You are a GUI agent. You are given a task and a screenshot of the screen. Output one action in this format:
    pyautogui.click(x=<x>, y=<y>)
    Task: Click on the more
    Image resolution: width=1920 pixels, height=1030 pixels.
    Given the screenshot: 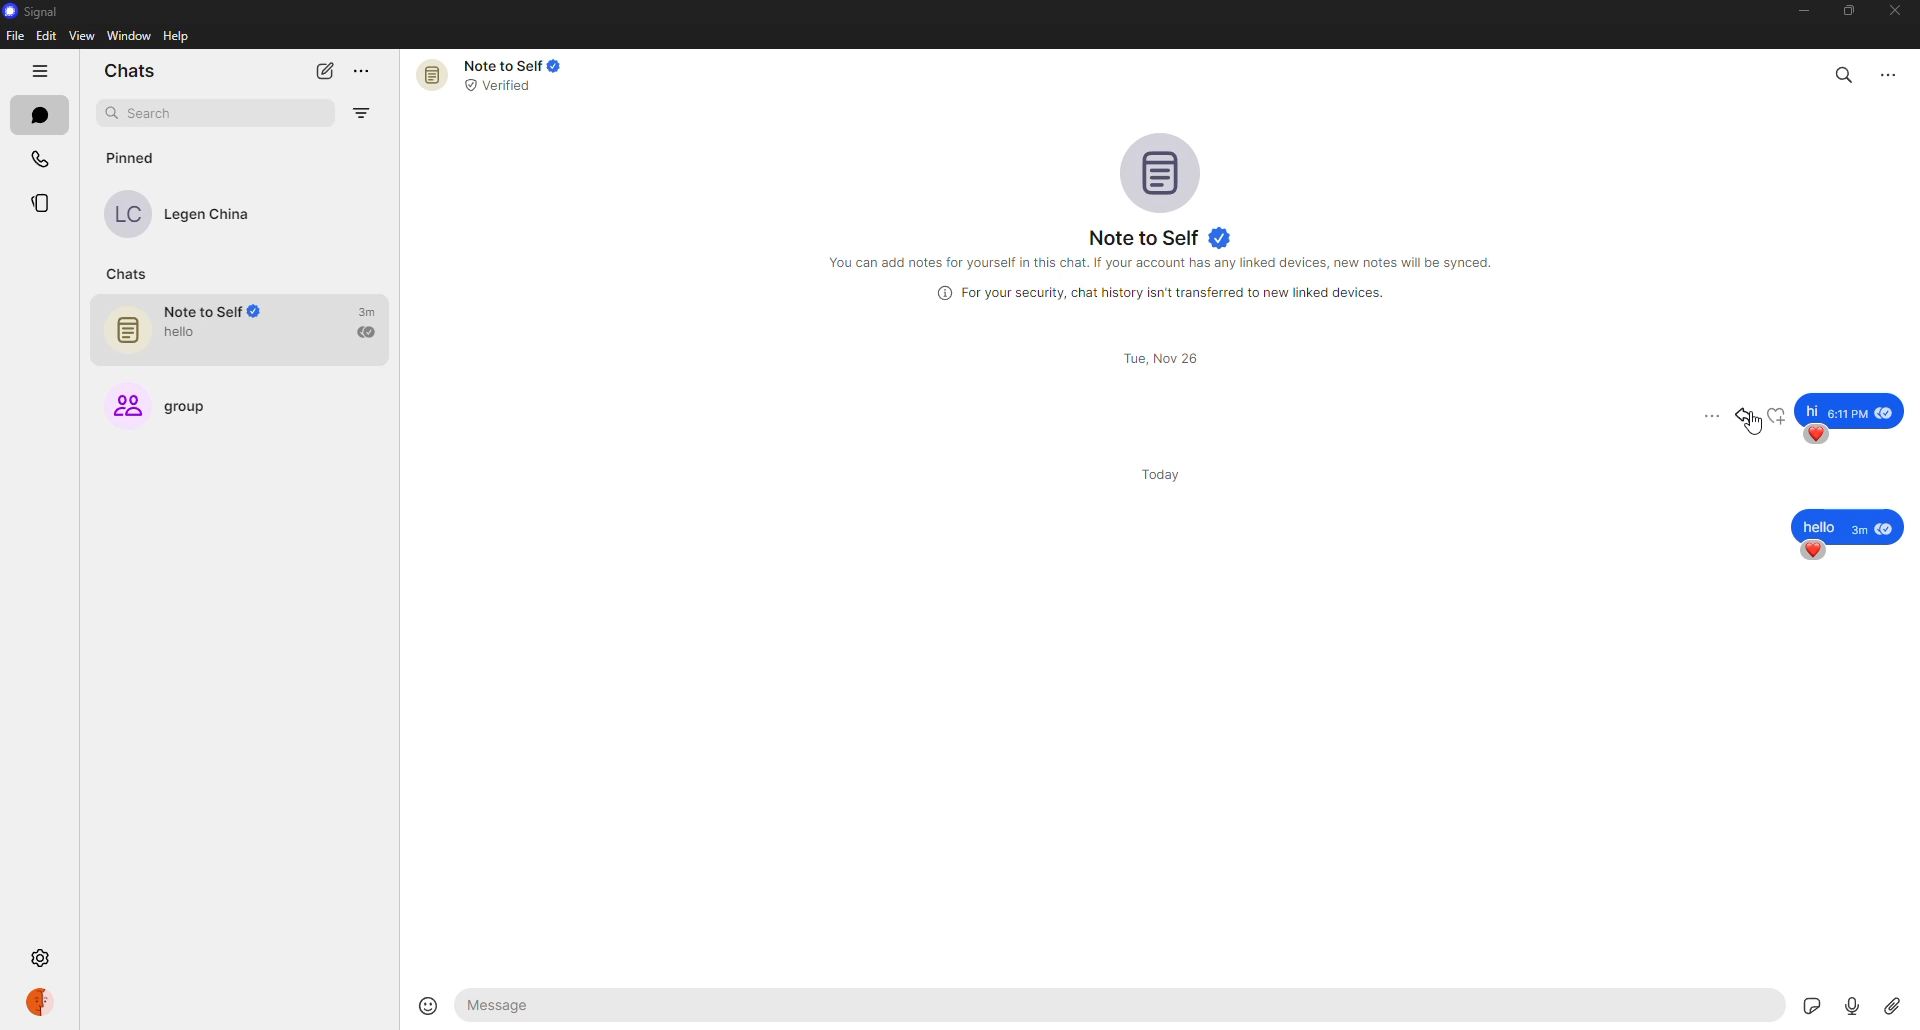 What is the action you would take?
    pyautogui.click(x=1890, y=74)
    